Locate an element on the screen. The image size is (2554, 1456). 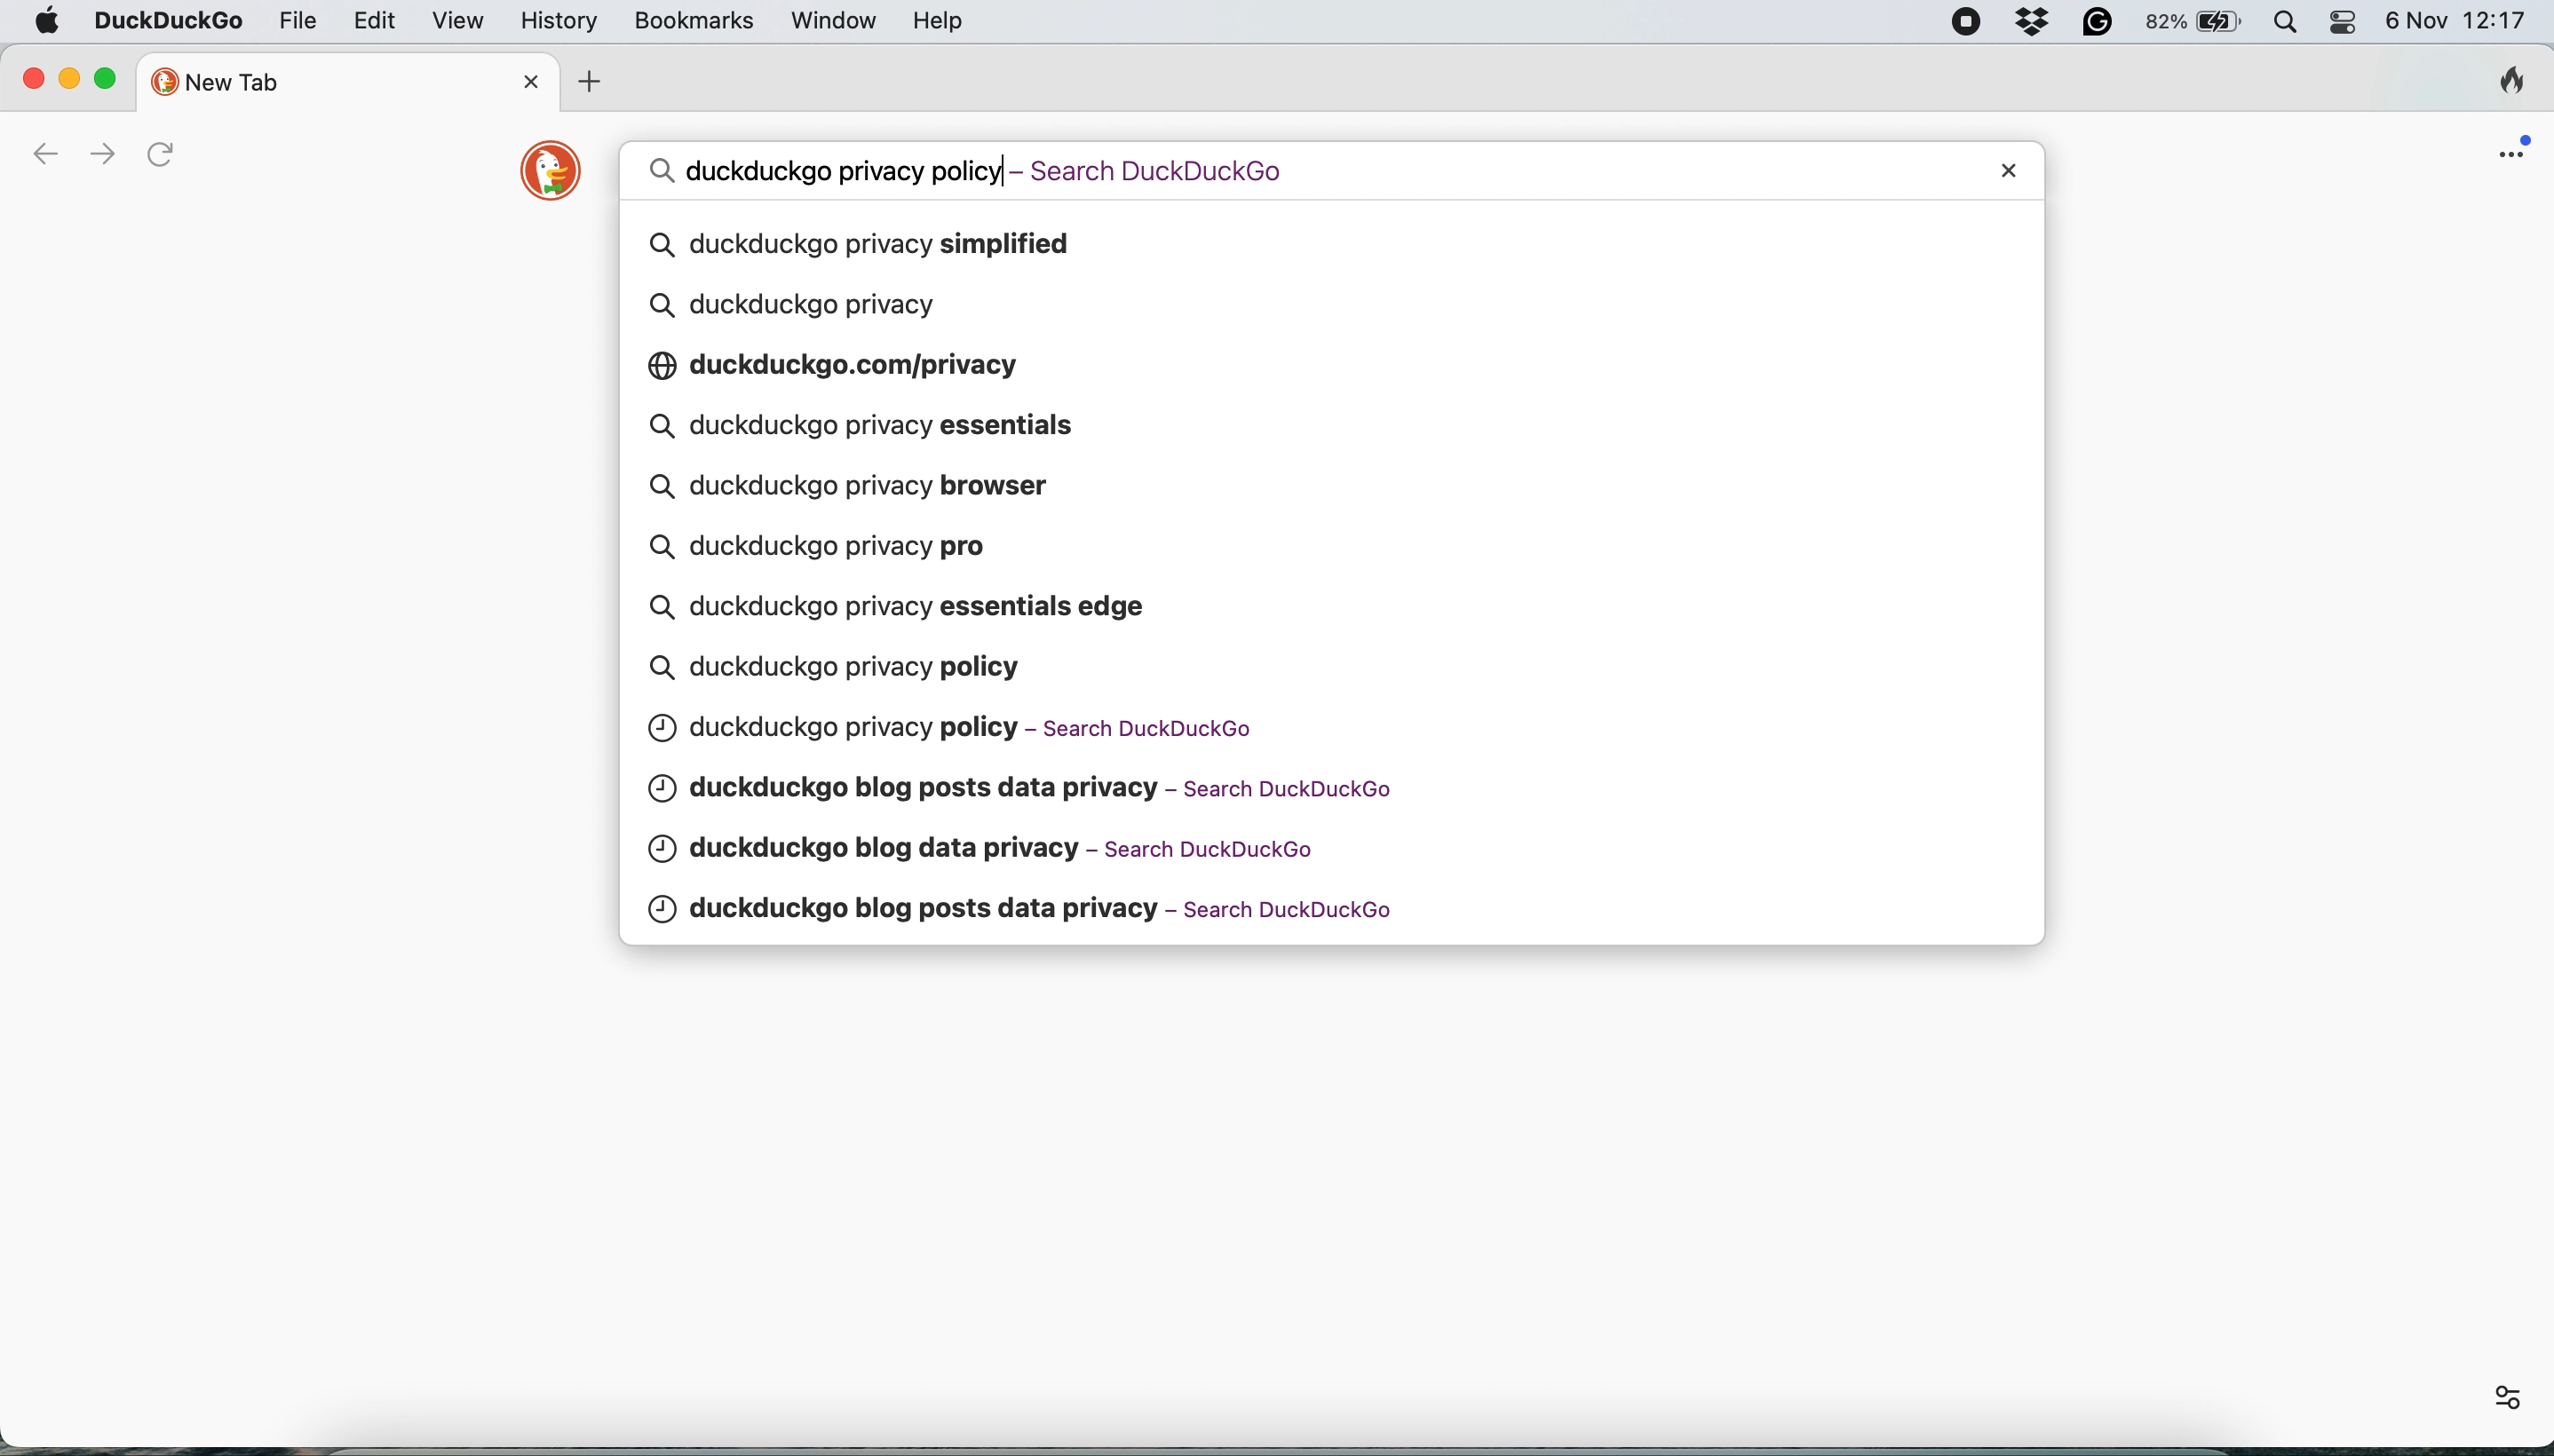
view is located at coordinates (460, 22).